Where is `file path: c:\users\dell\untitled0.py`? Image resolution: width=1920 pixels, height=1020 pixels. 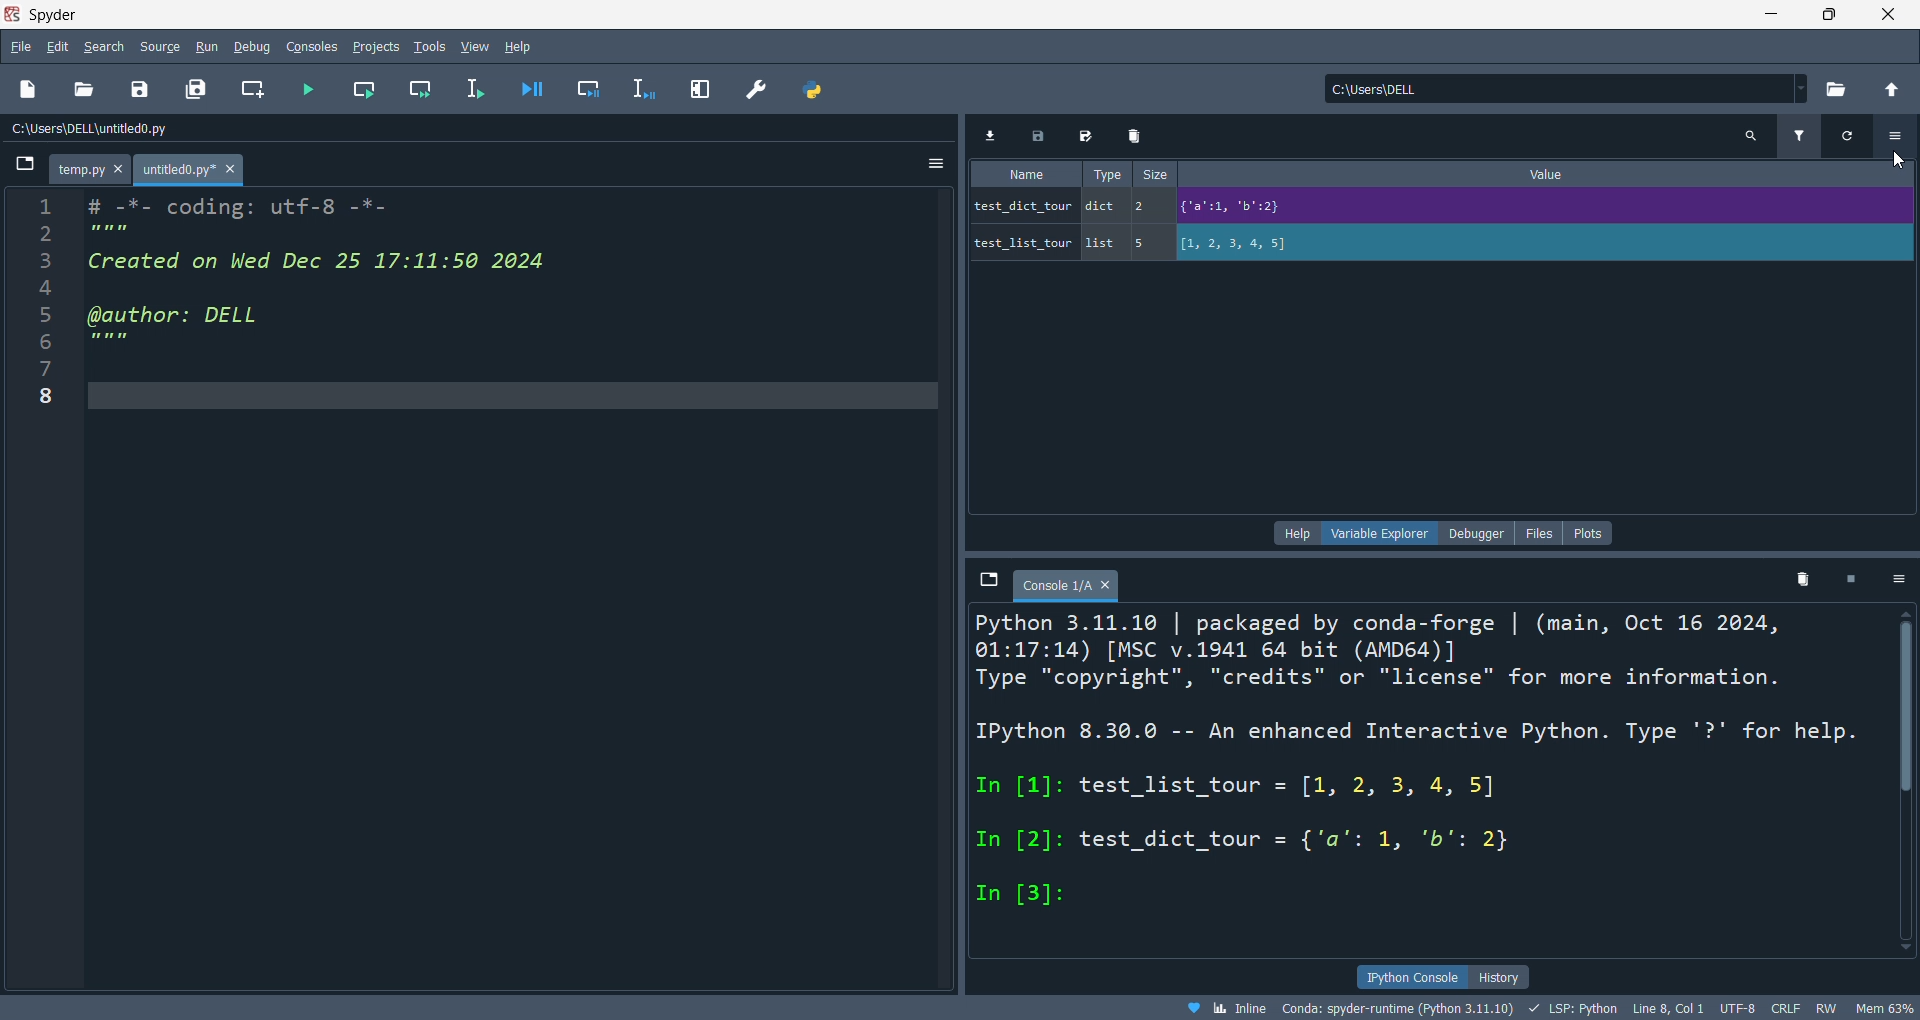
file path: c:\users\dell\untitled0.py is located at coordinates (147, 128).